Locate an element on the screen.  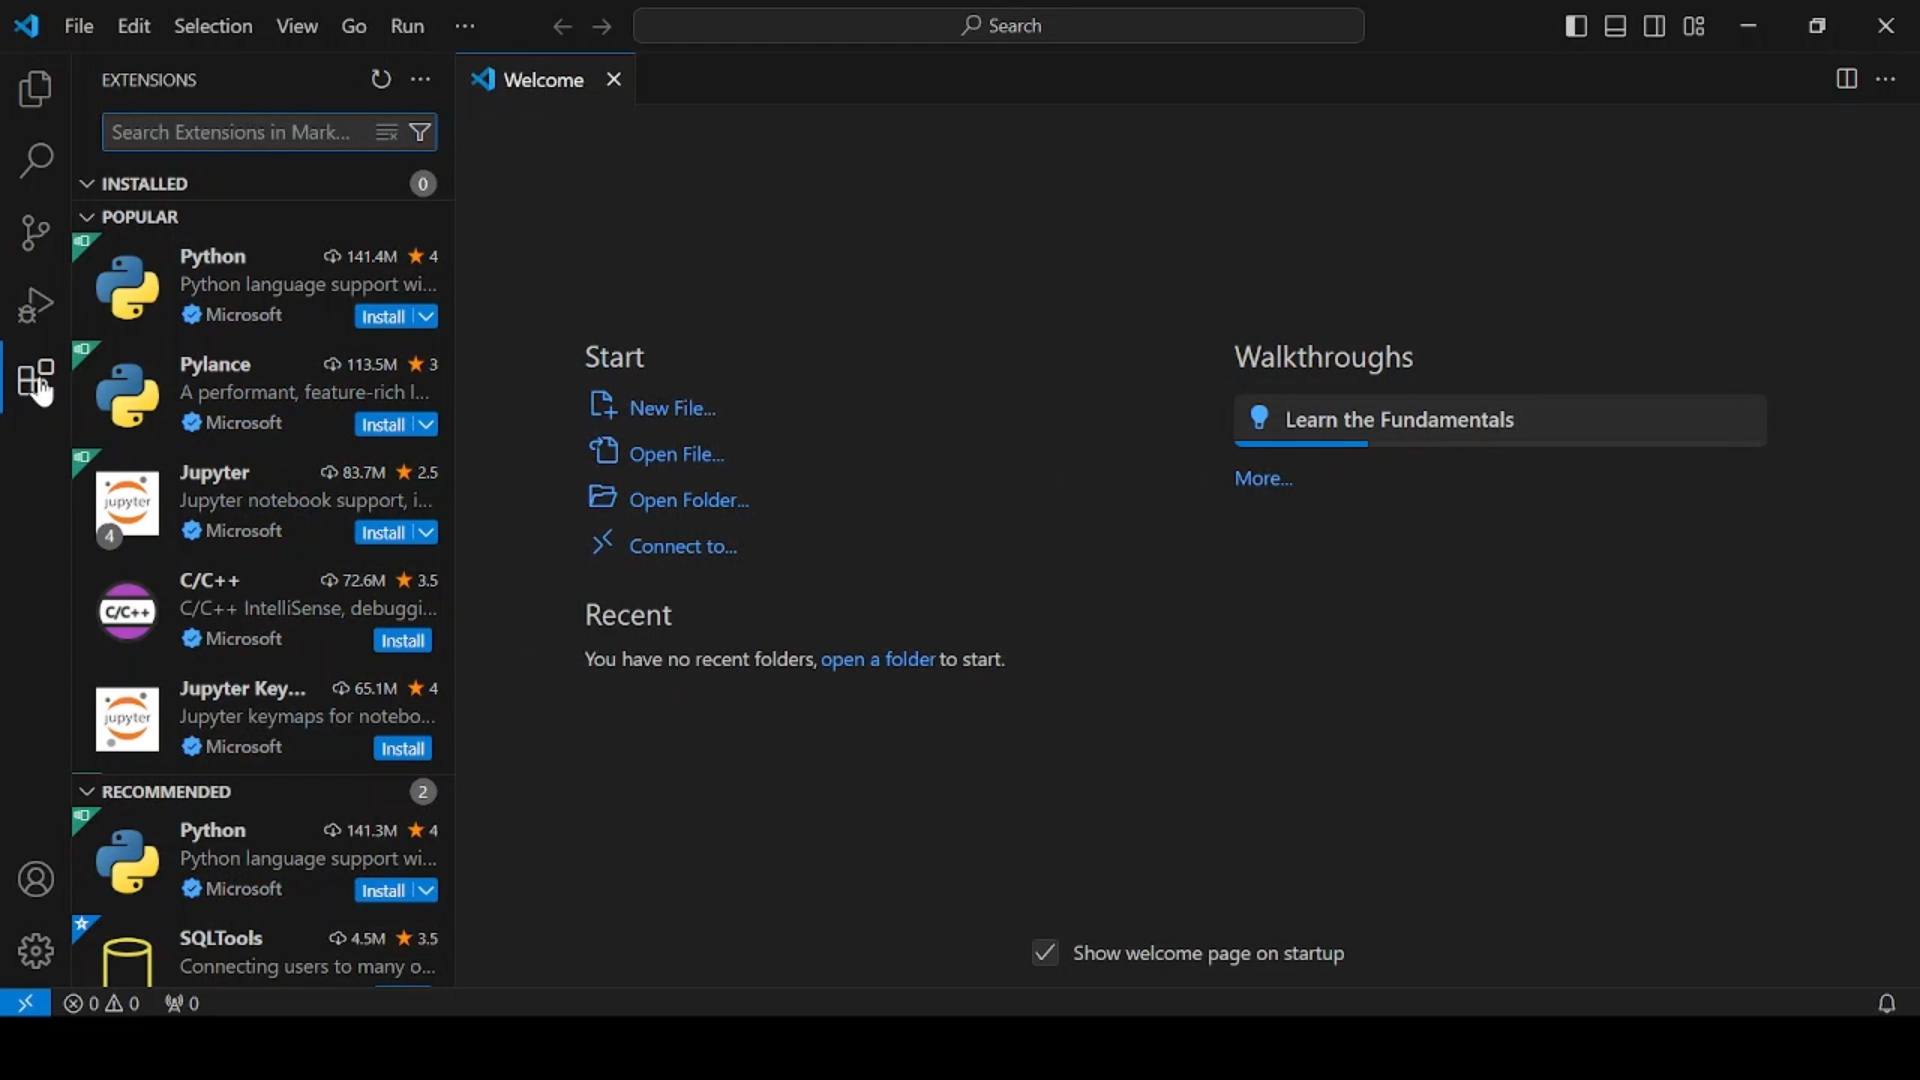
manage is located at coordinates (32, 953).